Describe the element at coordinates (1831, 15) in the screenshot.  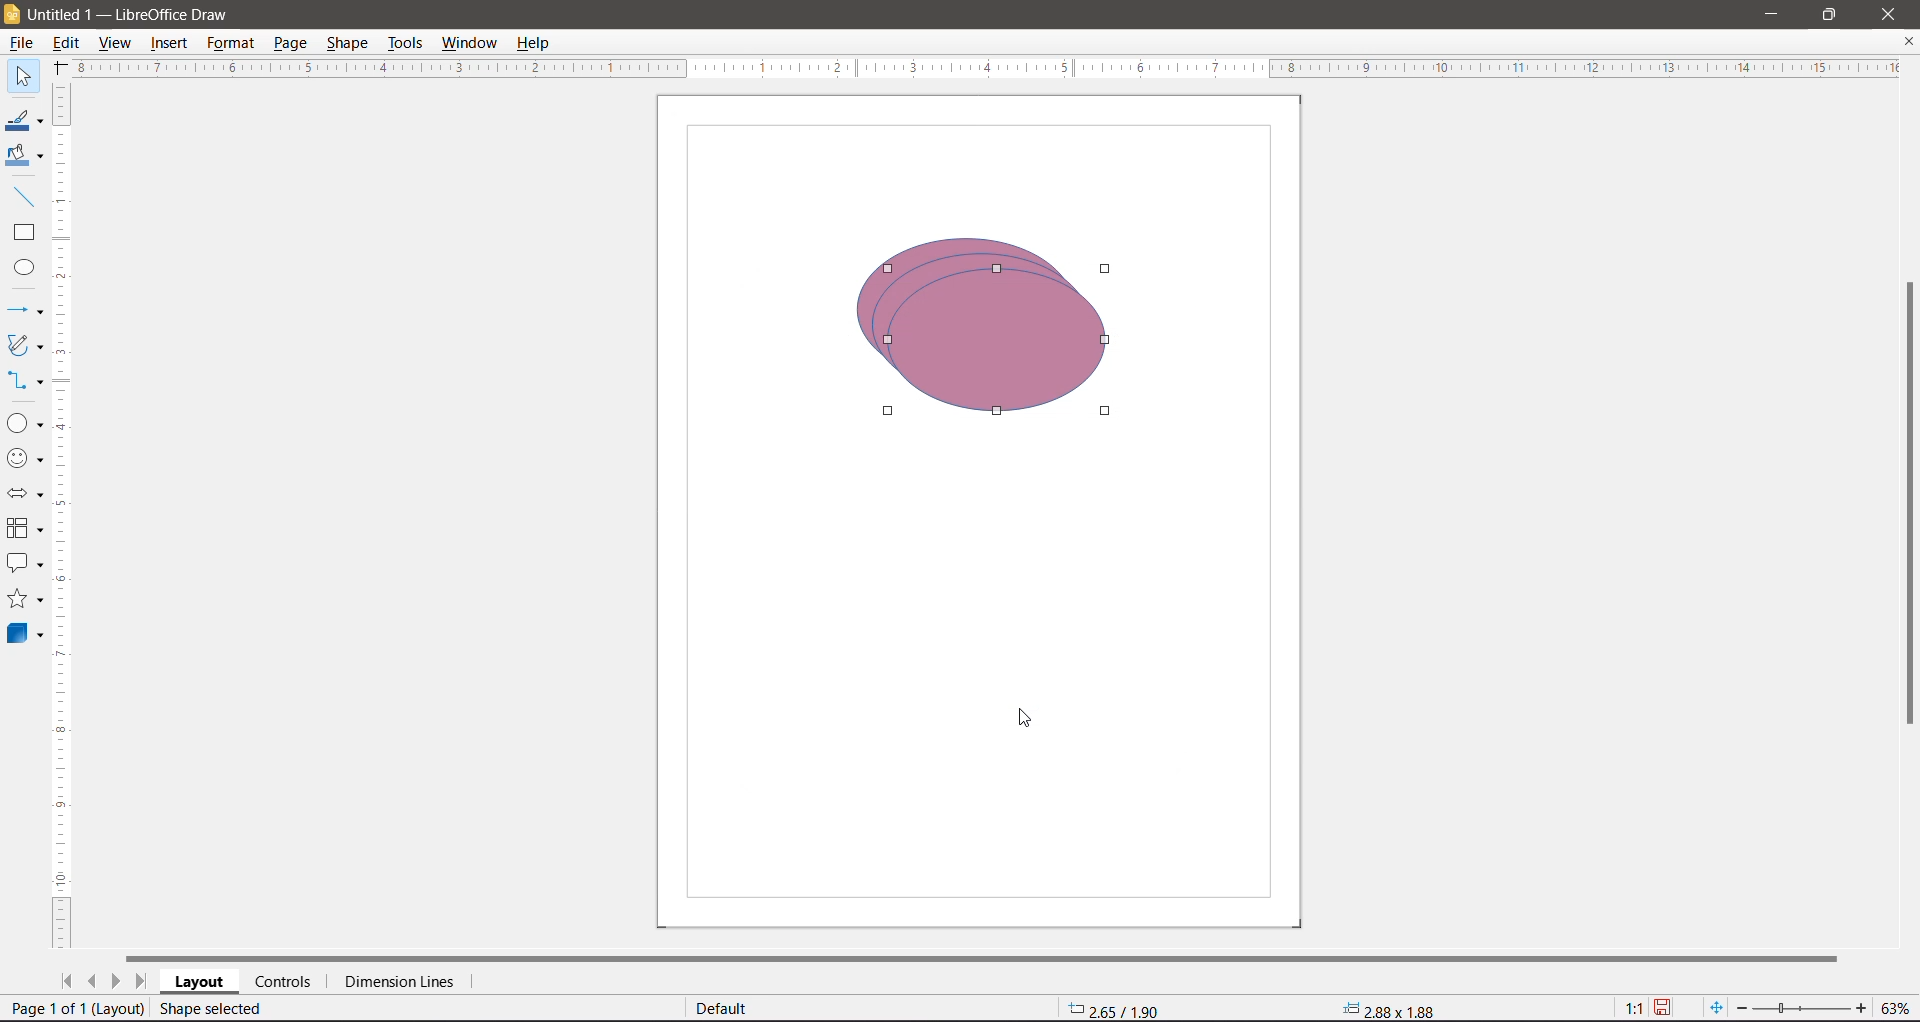
I see `Restore Down` at that location.